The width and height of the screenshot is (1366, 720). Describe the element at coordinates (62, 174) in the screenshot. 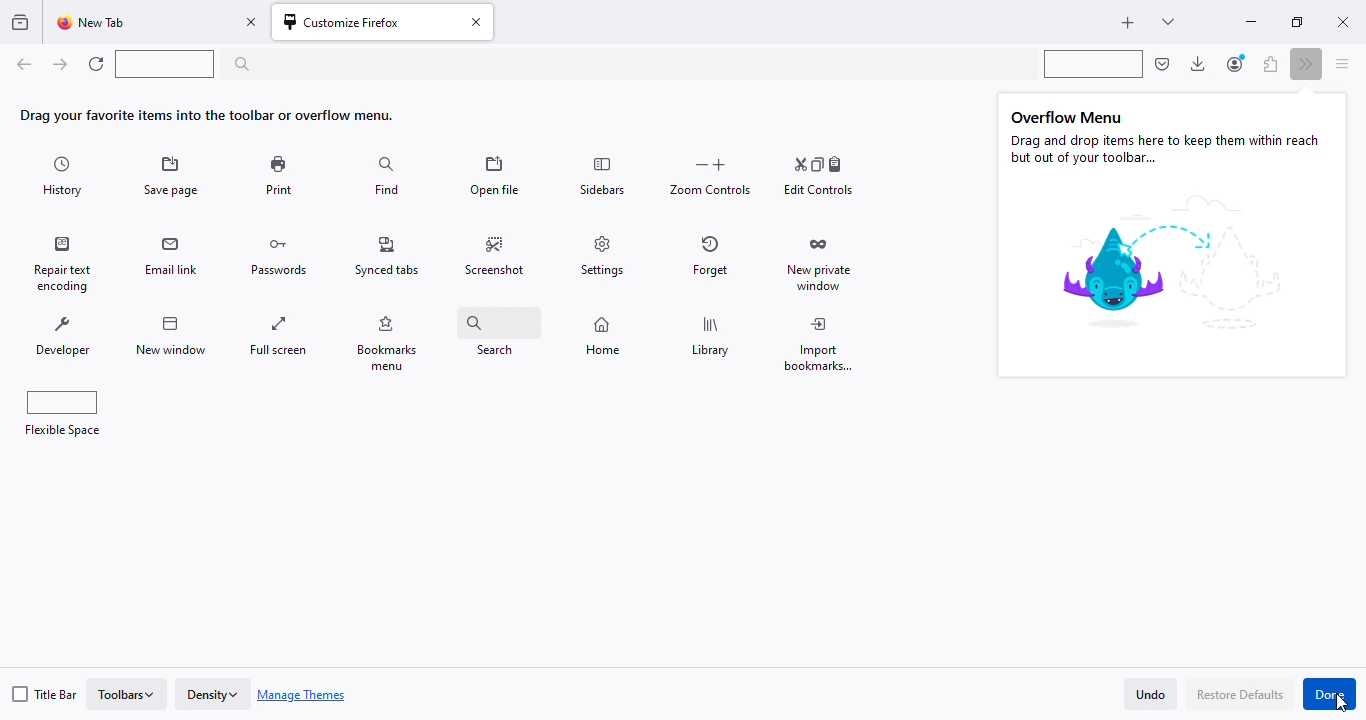

I see `history` at that location.